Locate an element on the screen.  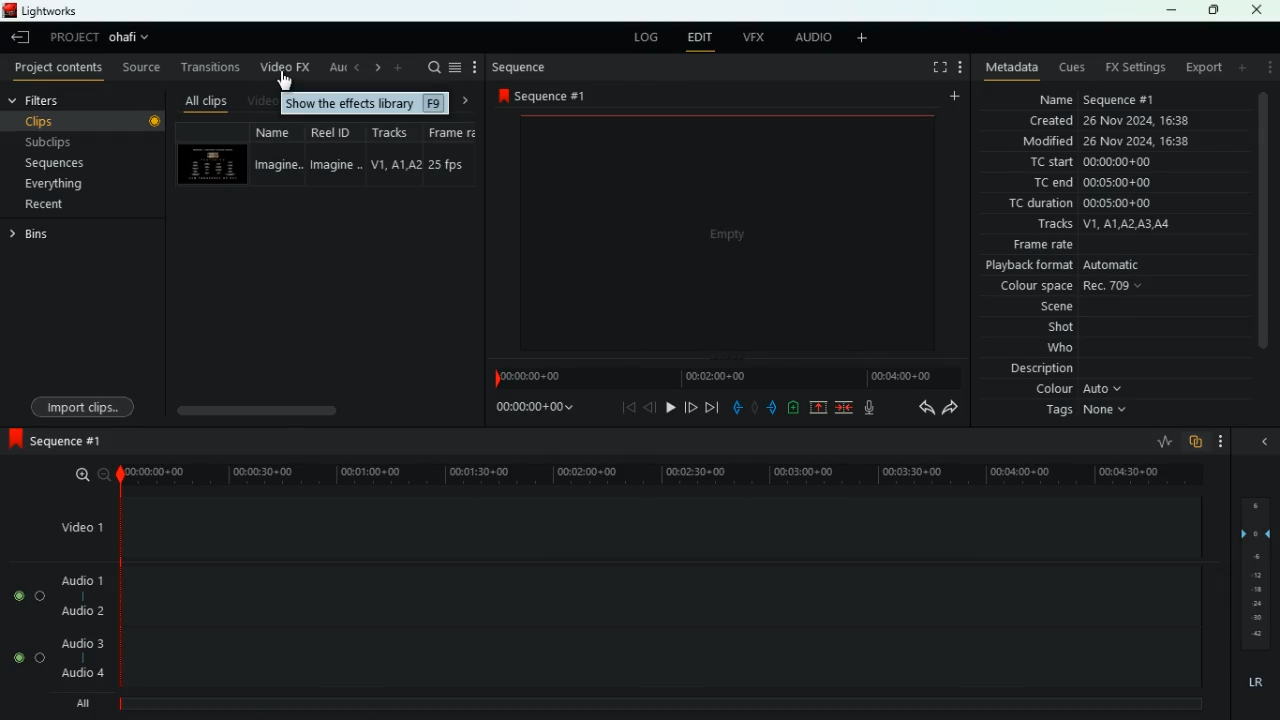
more is located at coordinates (399, 68).